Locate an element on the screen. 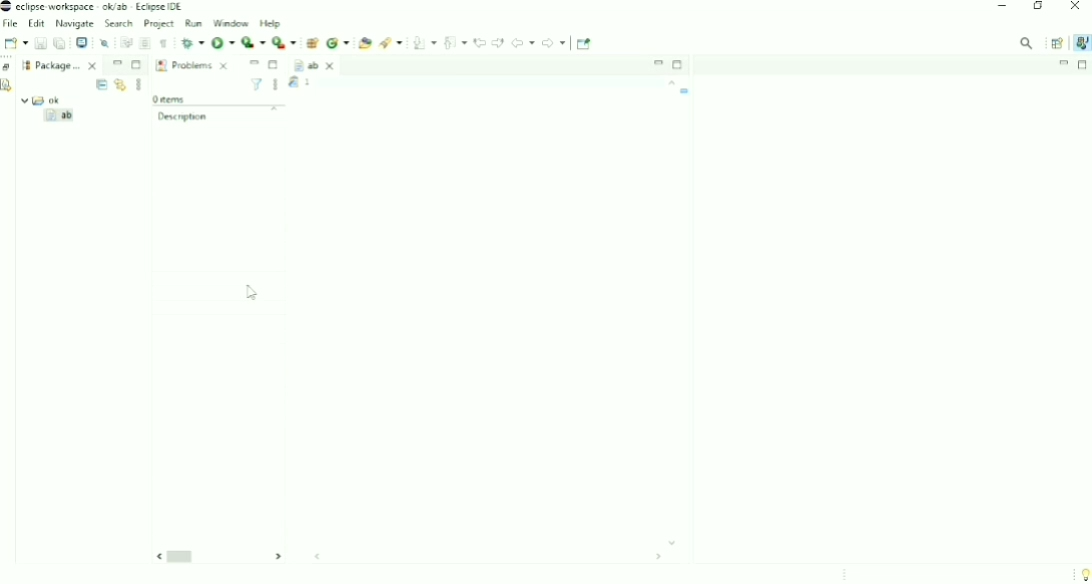 The width and height of the screenshot is (1092, 584). Maximize is located at coordinates (1083, 65).